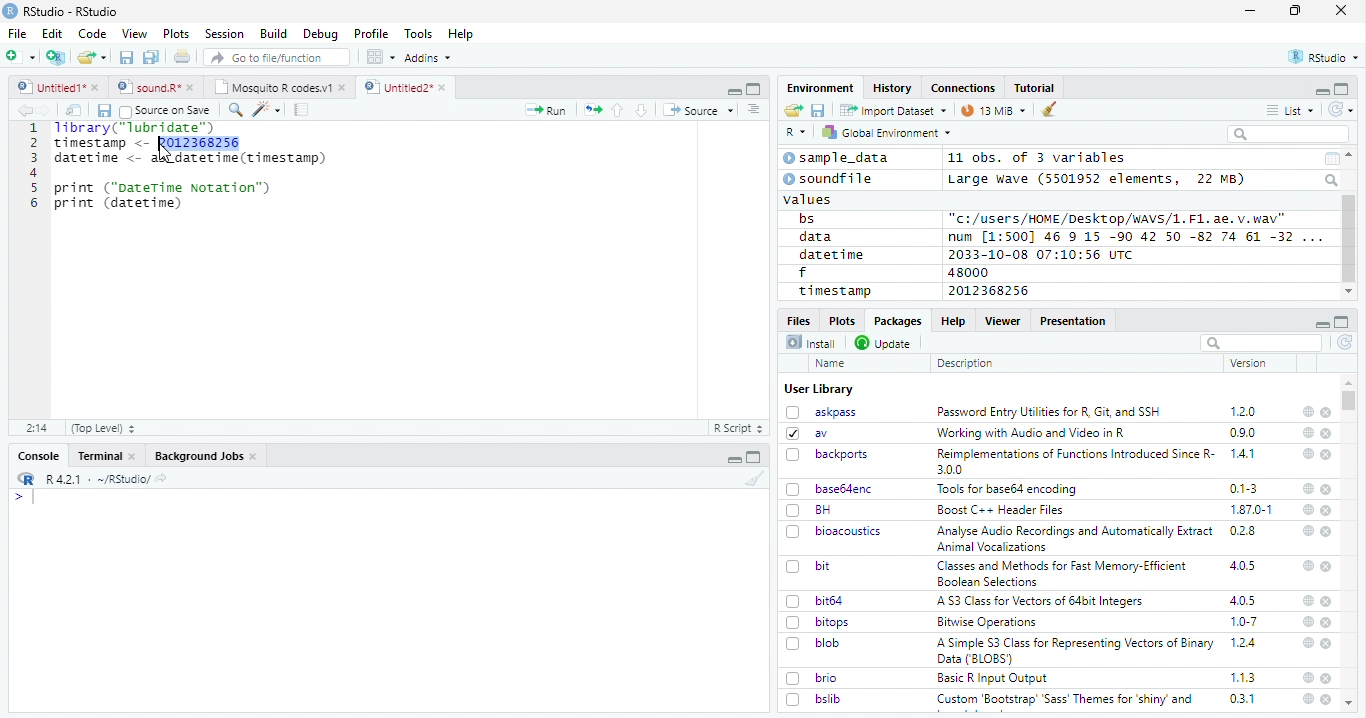  I want to click on close, so click(1326, 489).